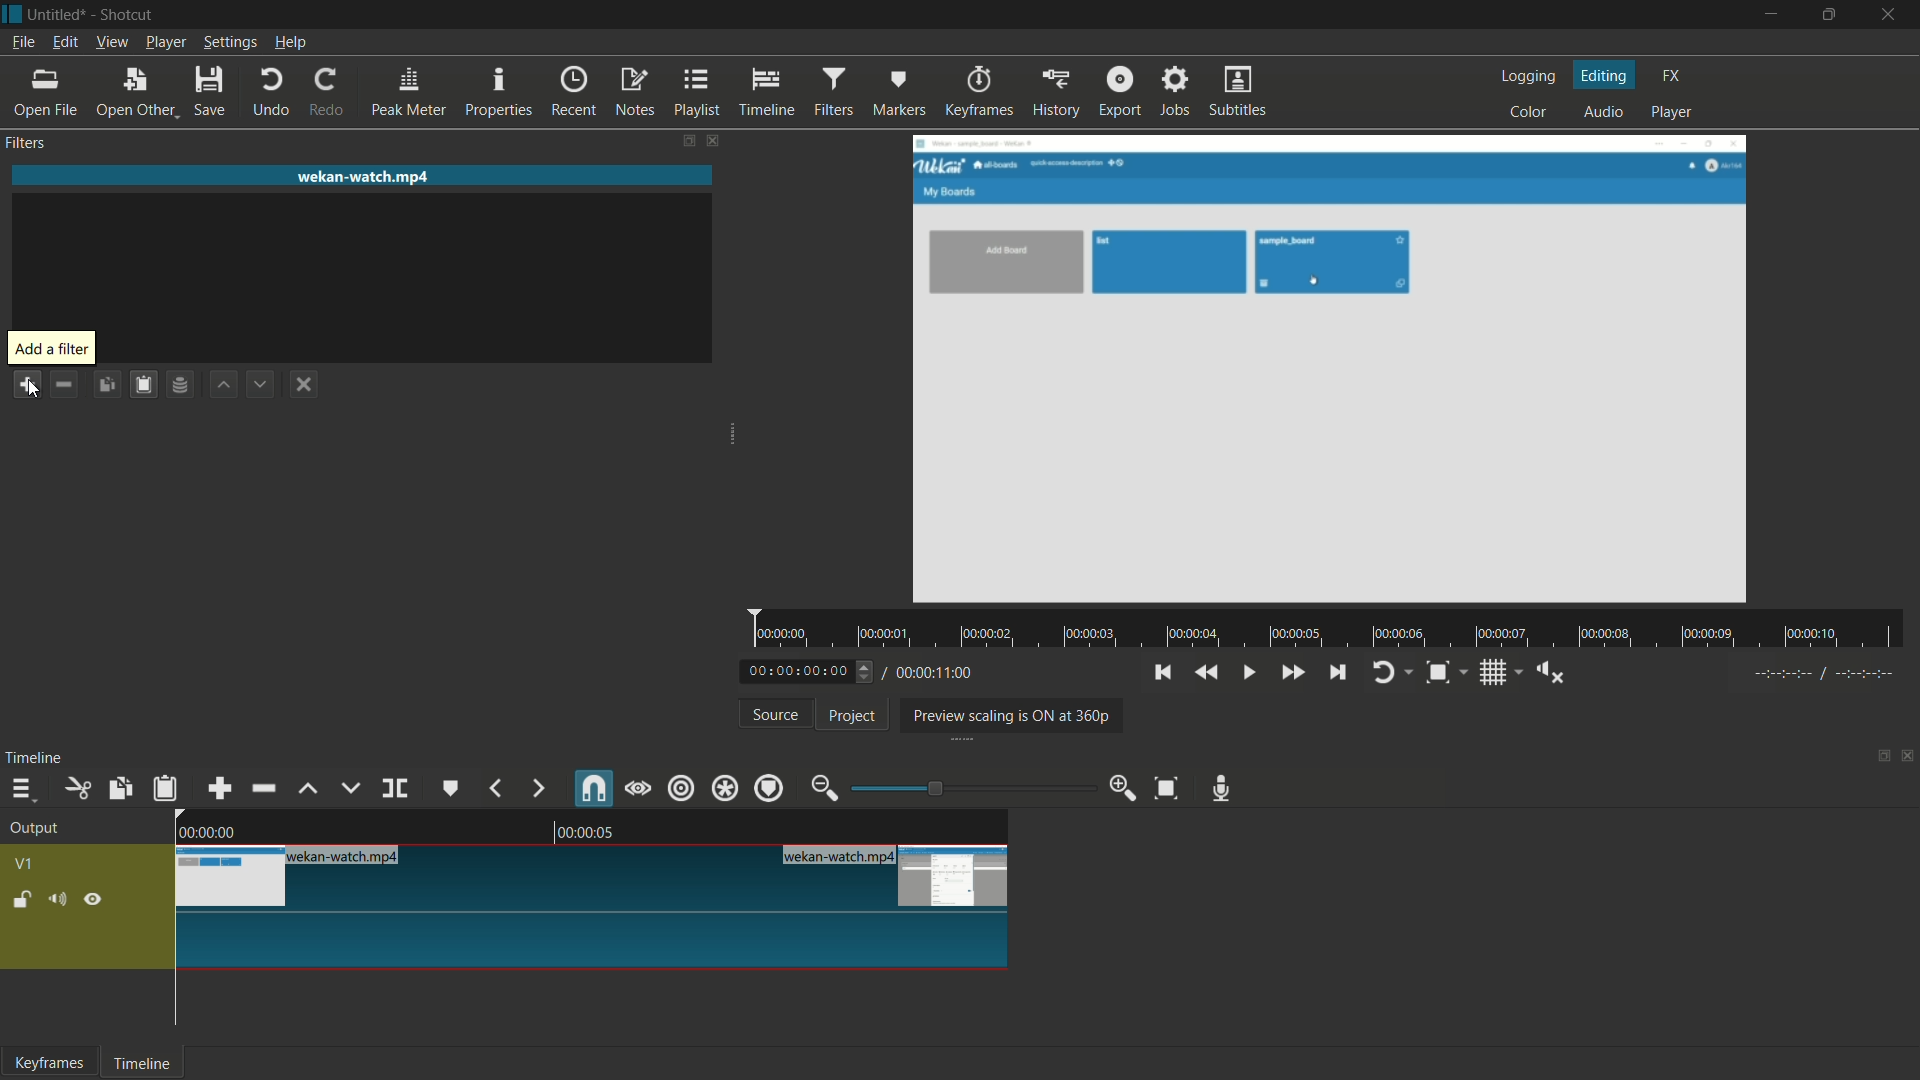 The width and height of the screenshot is (1920, 1080). I want to click on open other, so click(136, 94).